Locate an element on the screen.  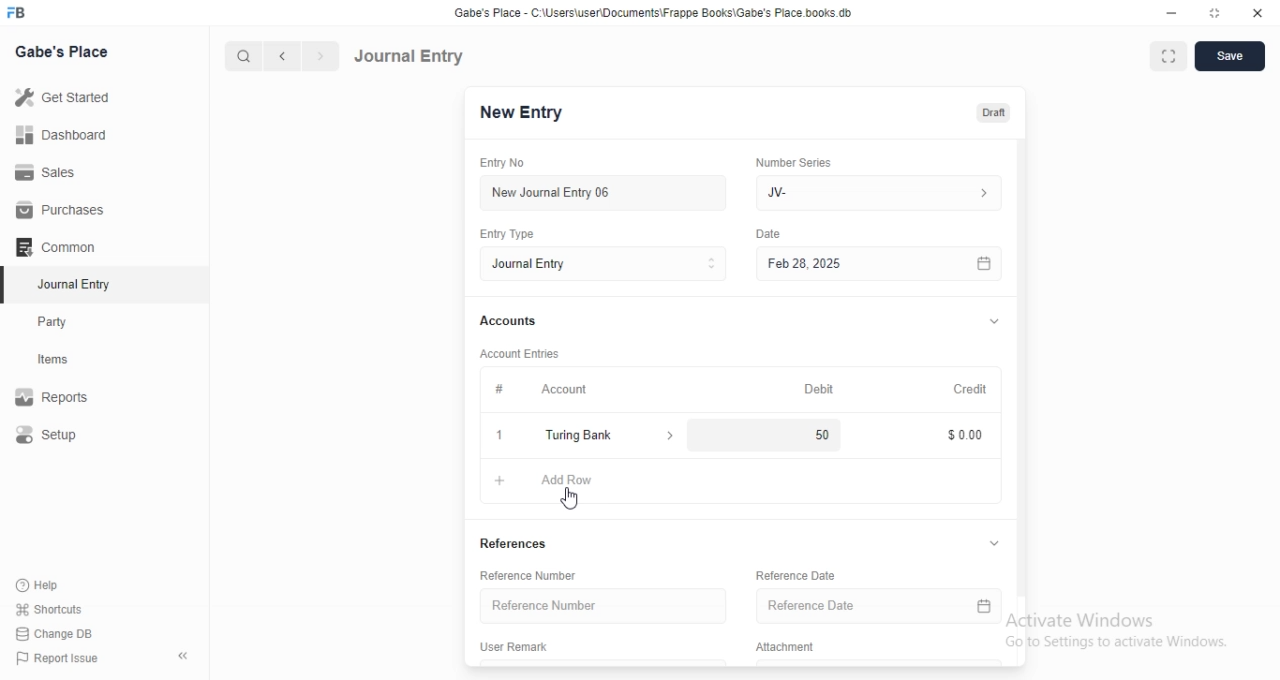
$000 is located at coordinates (967, 435).